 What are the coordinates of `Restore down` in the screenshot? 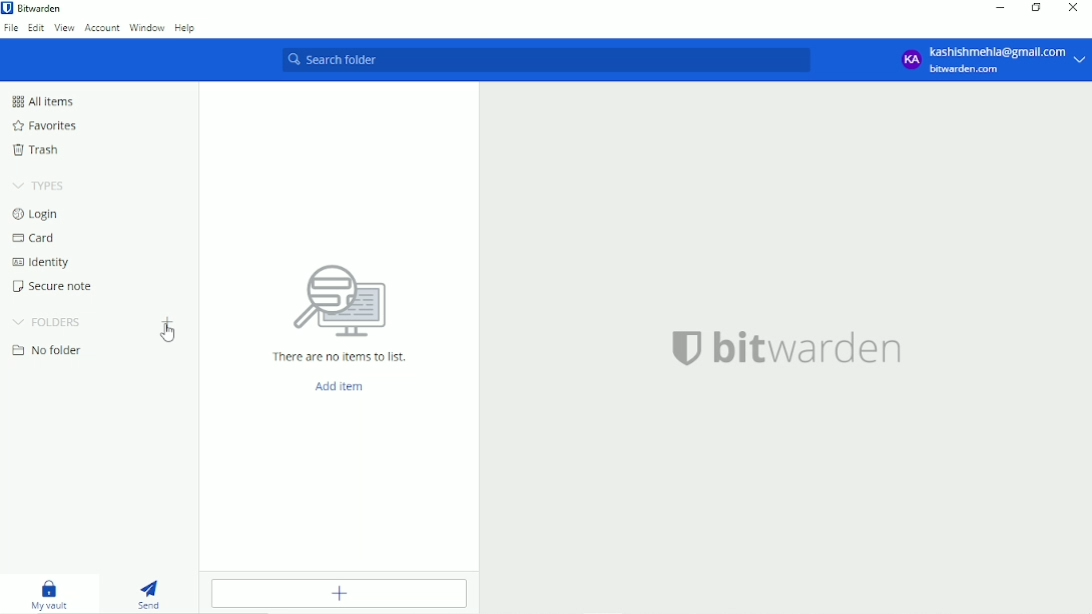 It's located at (1036, 8).